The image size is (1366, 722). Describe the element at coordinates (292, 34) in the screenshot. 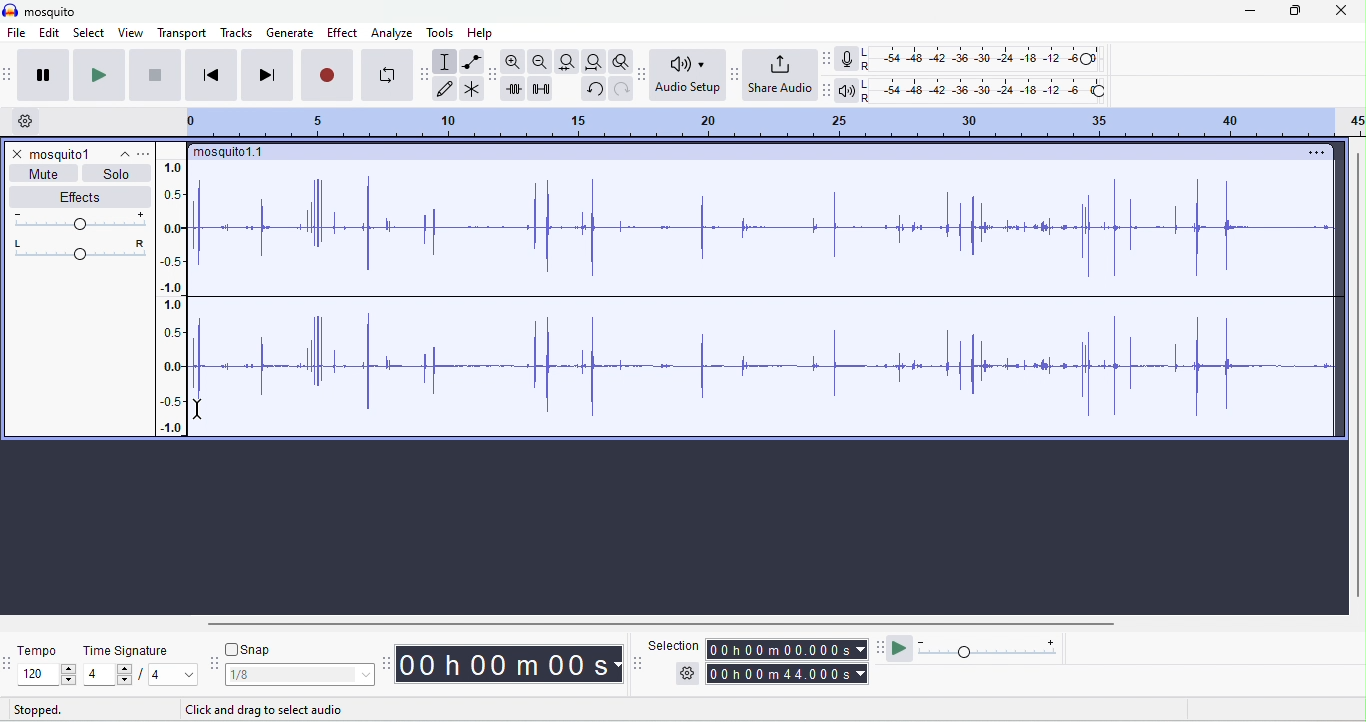

I see `generate` at that location.